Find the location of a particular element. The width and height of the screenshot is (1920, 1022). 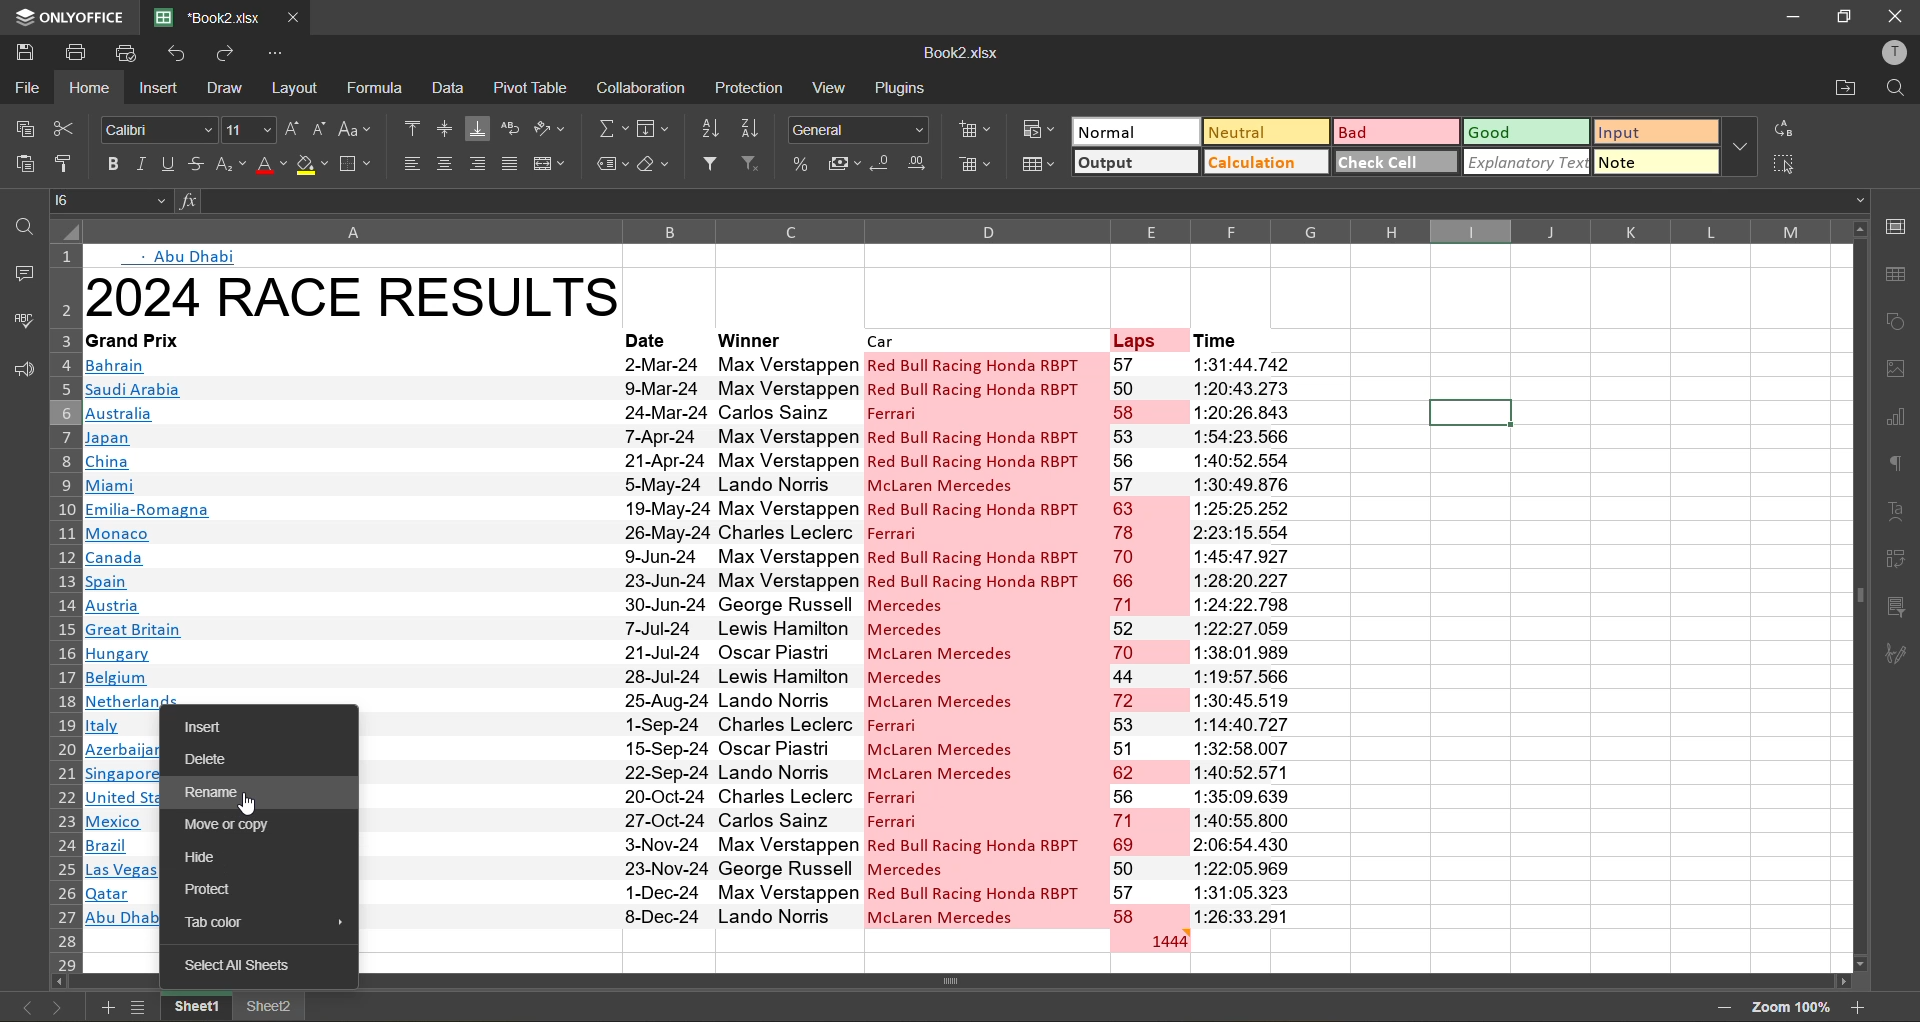

decrease decimal is located at coordinates (882, 165).